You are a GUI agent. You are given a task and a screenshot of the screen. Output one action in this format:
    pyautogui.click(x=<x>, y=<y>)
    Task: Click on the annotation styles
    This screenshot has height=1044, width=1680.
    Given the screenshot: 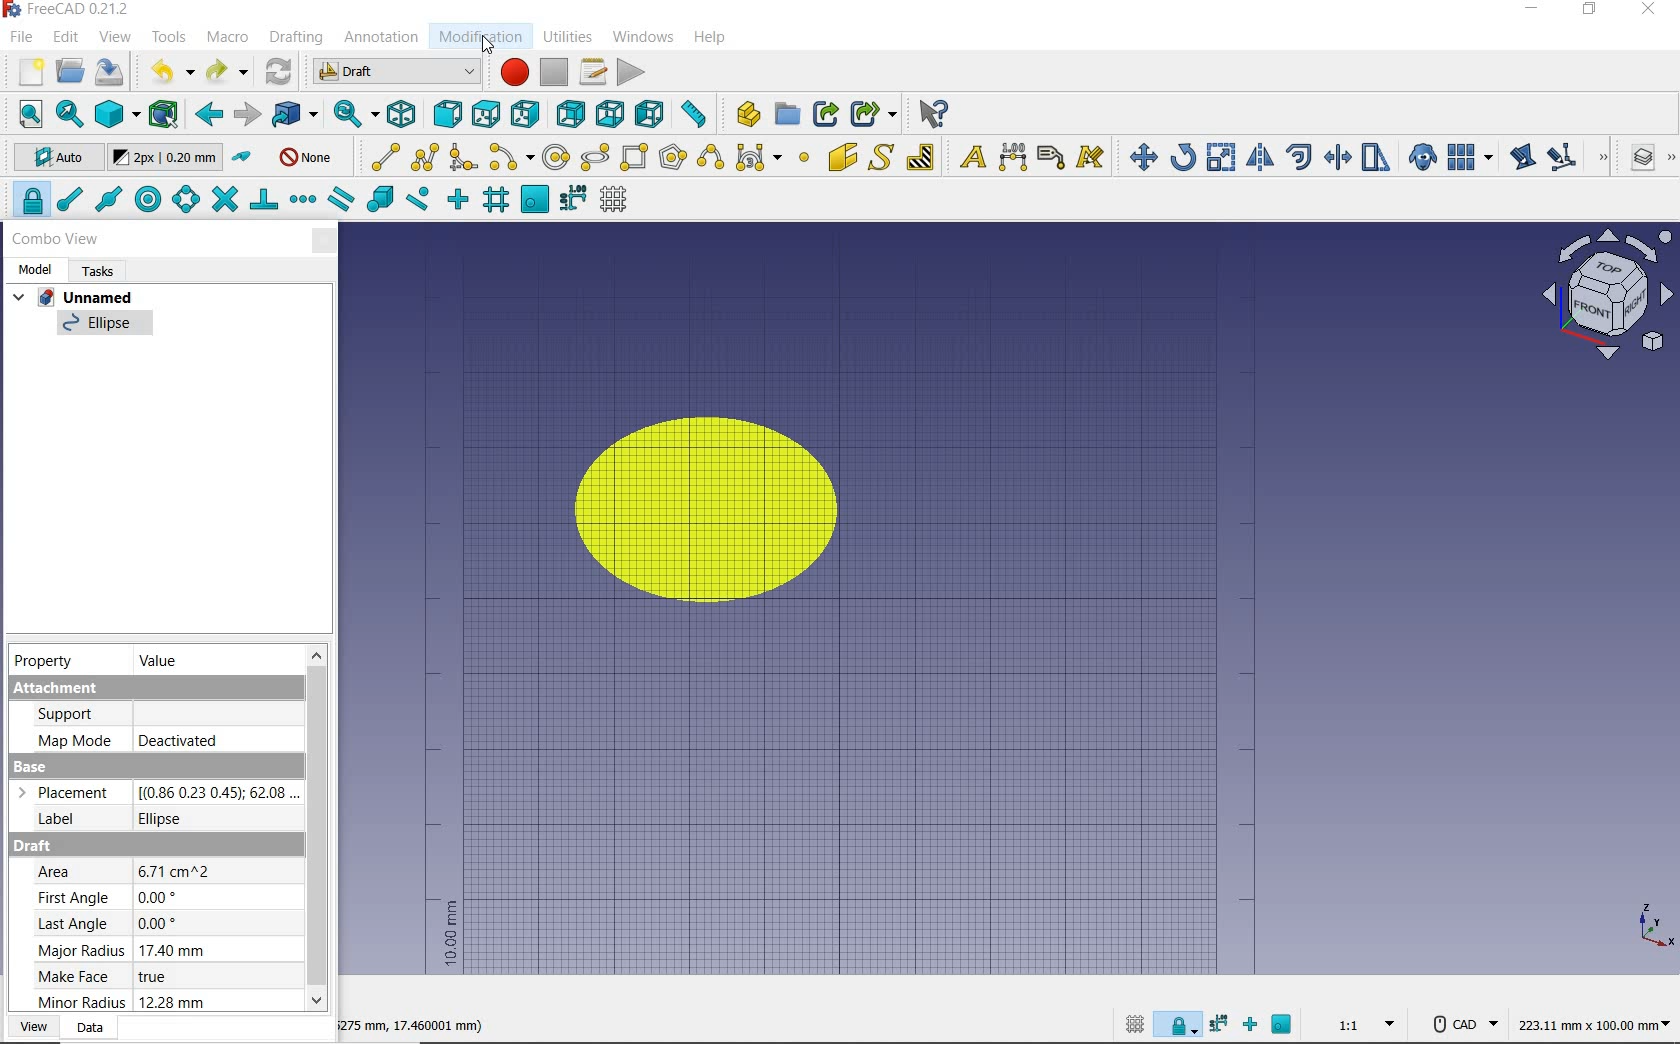 What is the action you would take?
    pyautogui.click(x=1092, y=157)
    